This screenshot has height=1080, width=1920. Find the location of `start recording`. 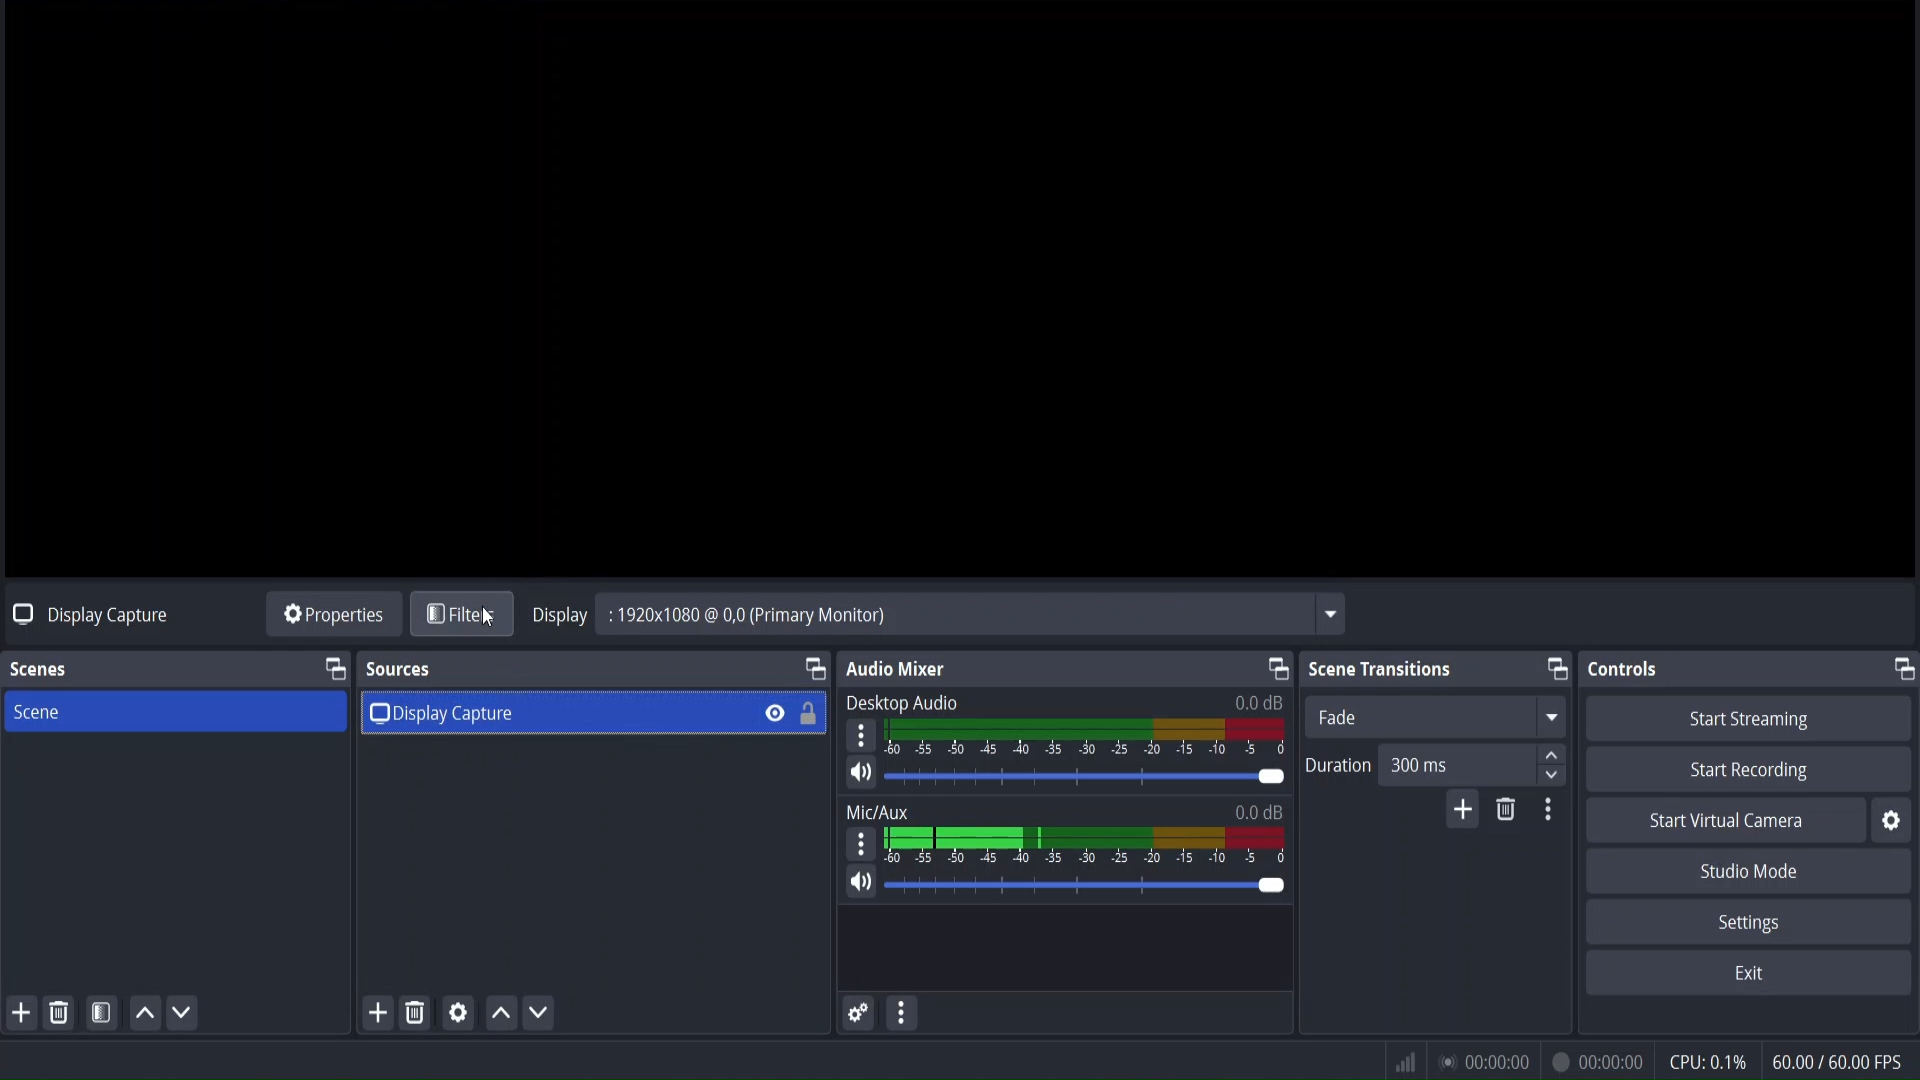

start recording is located at coordinates (1754, 771).